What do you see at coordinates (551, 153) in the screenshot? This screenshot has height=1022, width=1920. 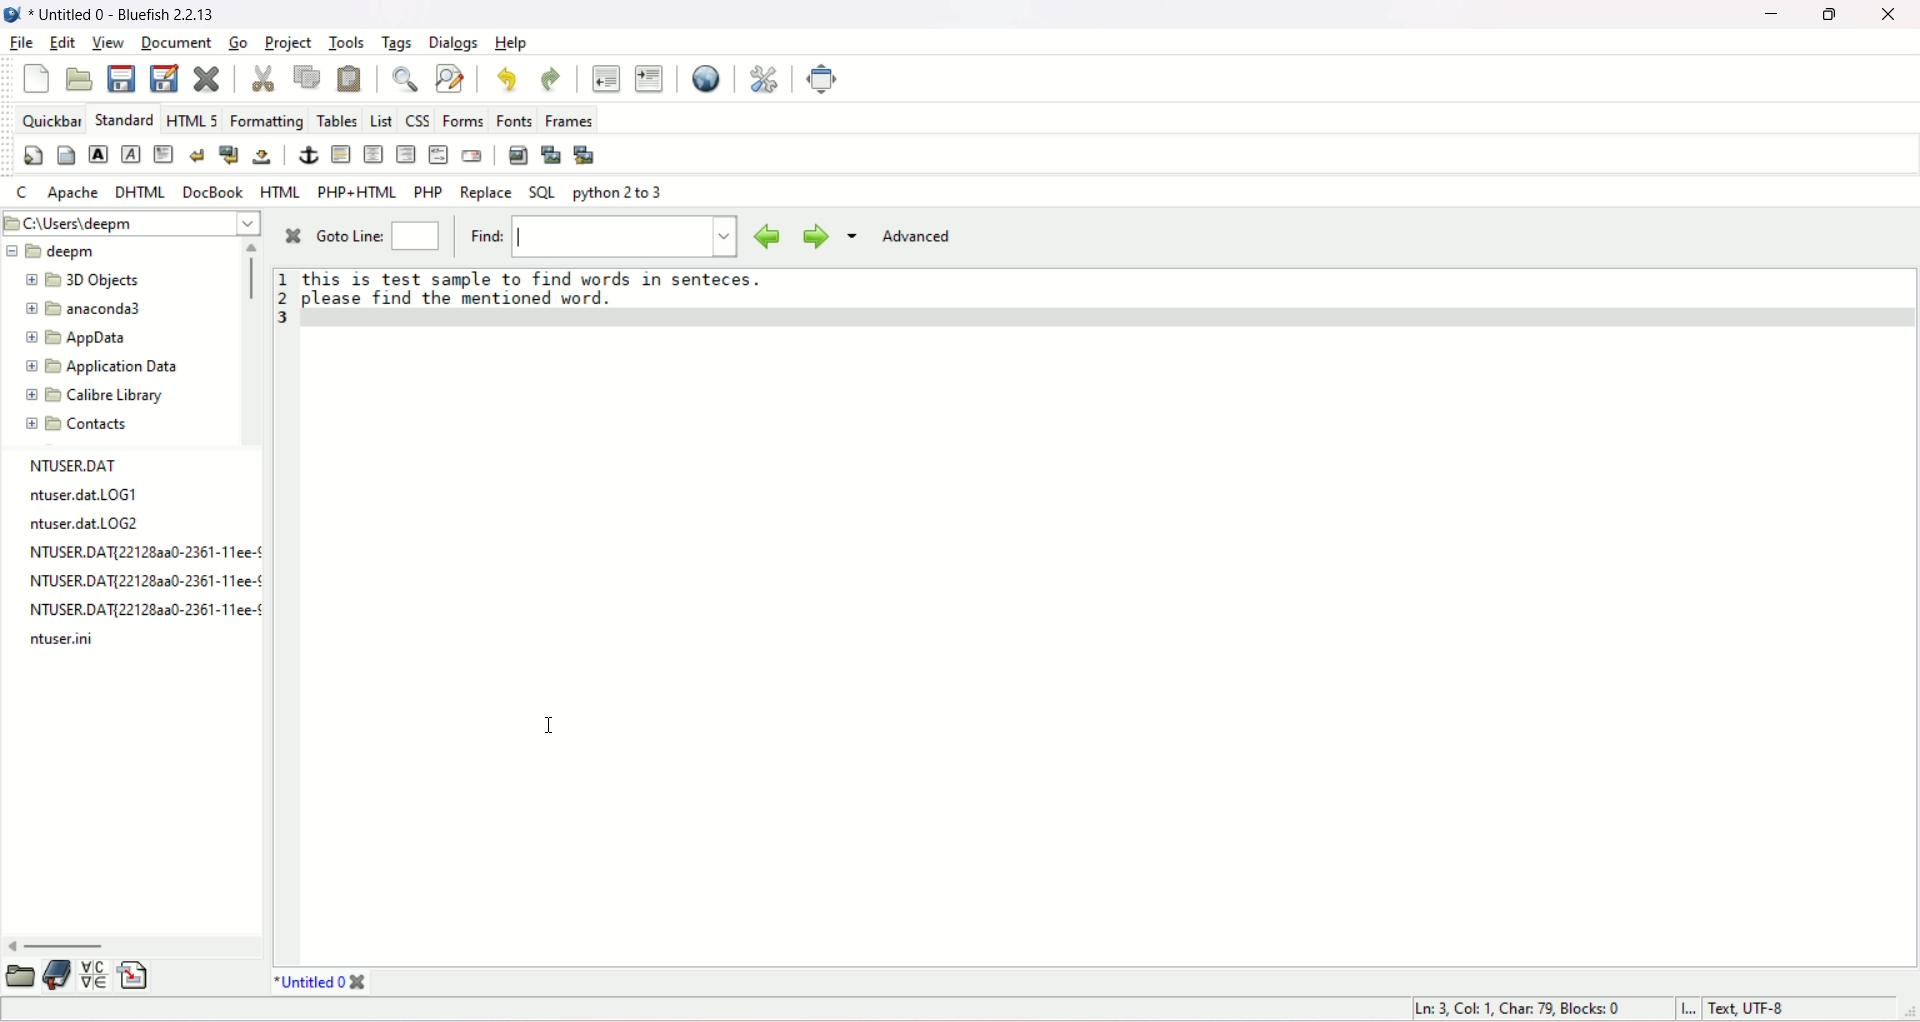 I see `insert thumbnail` at bounding box center [551, 153].